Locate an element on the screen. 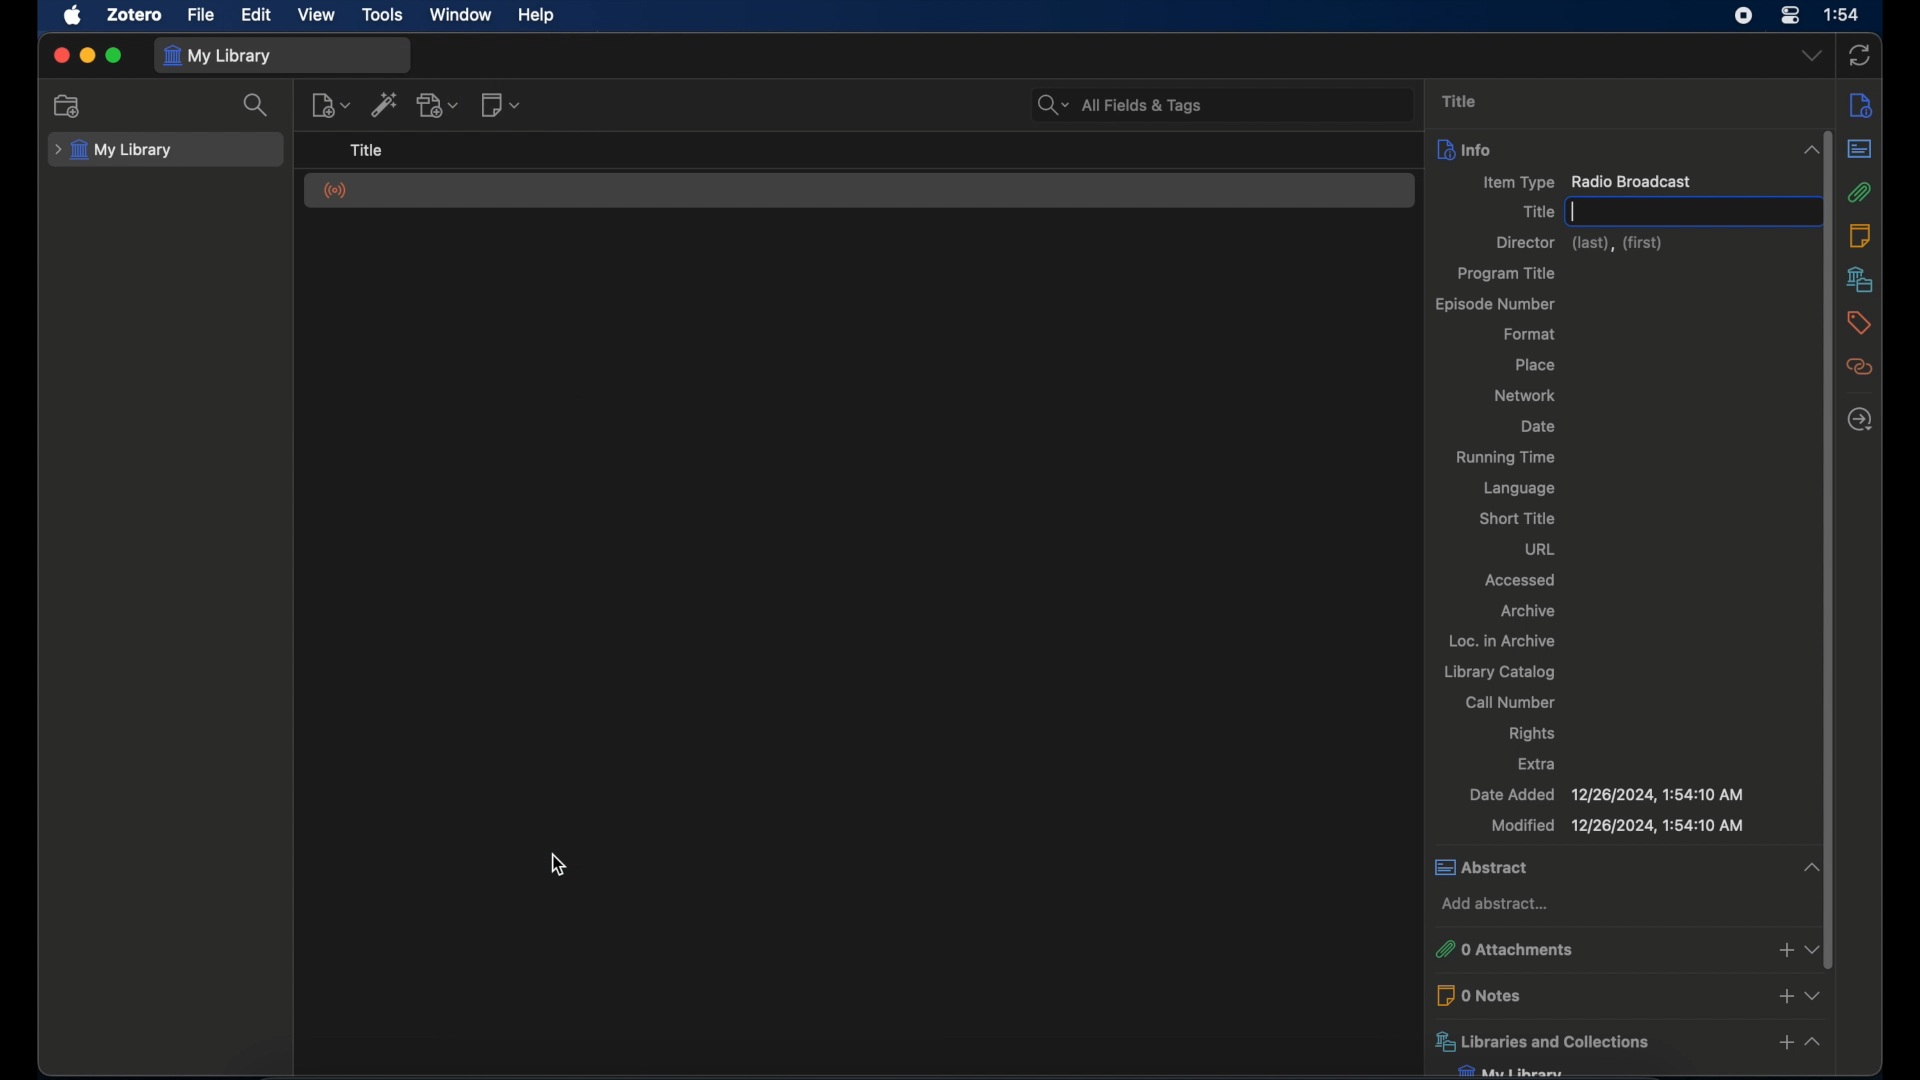 The image size is (1920, 1080). place is located at coordinates (1535, 364).